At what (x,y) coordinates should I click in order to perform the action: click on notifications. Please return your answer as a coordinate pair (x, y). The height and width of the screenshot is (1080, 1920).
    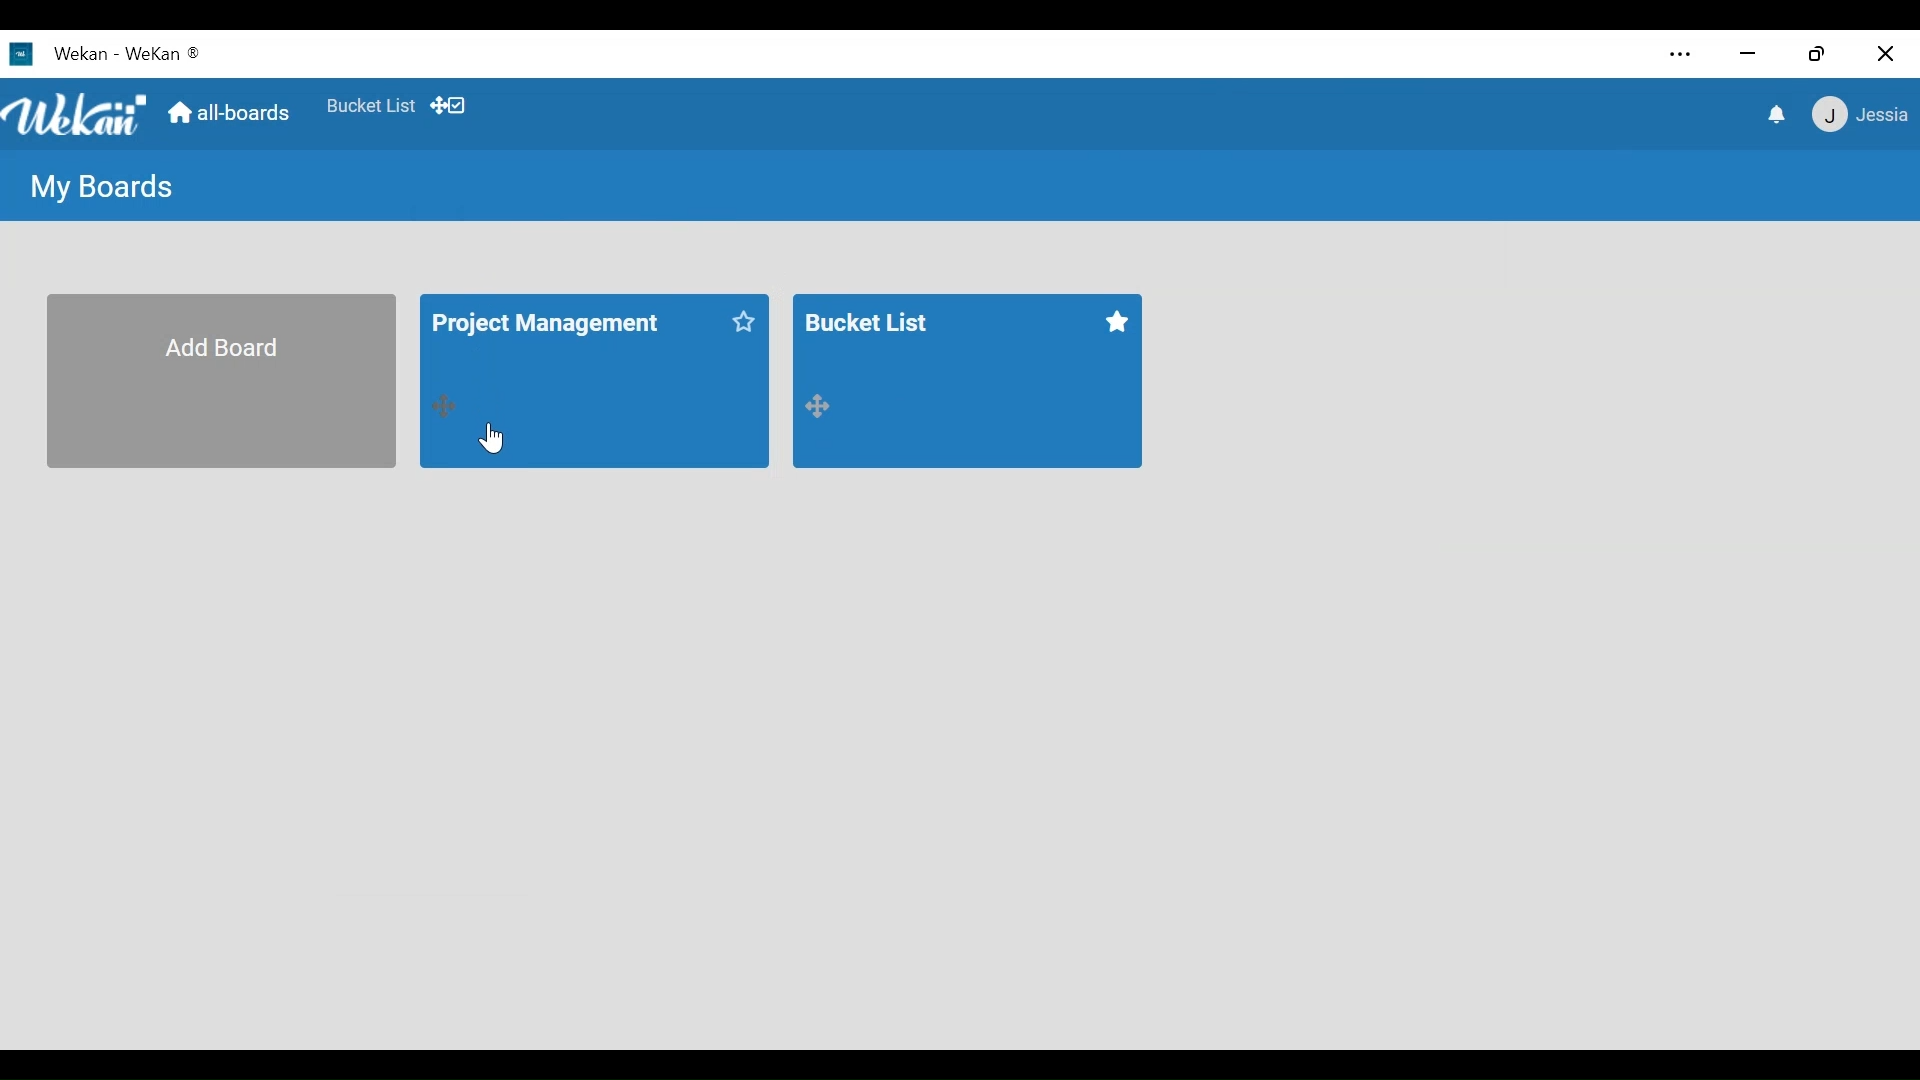
    Looking at the image, I should click on (1778, 116).